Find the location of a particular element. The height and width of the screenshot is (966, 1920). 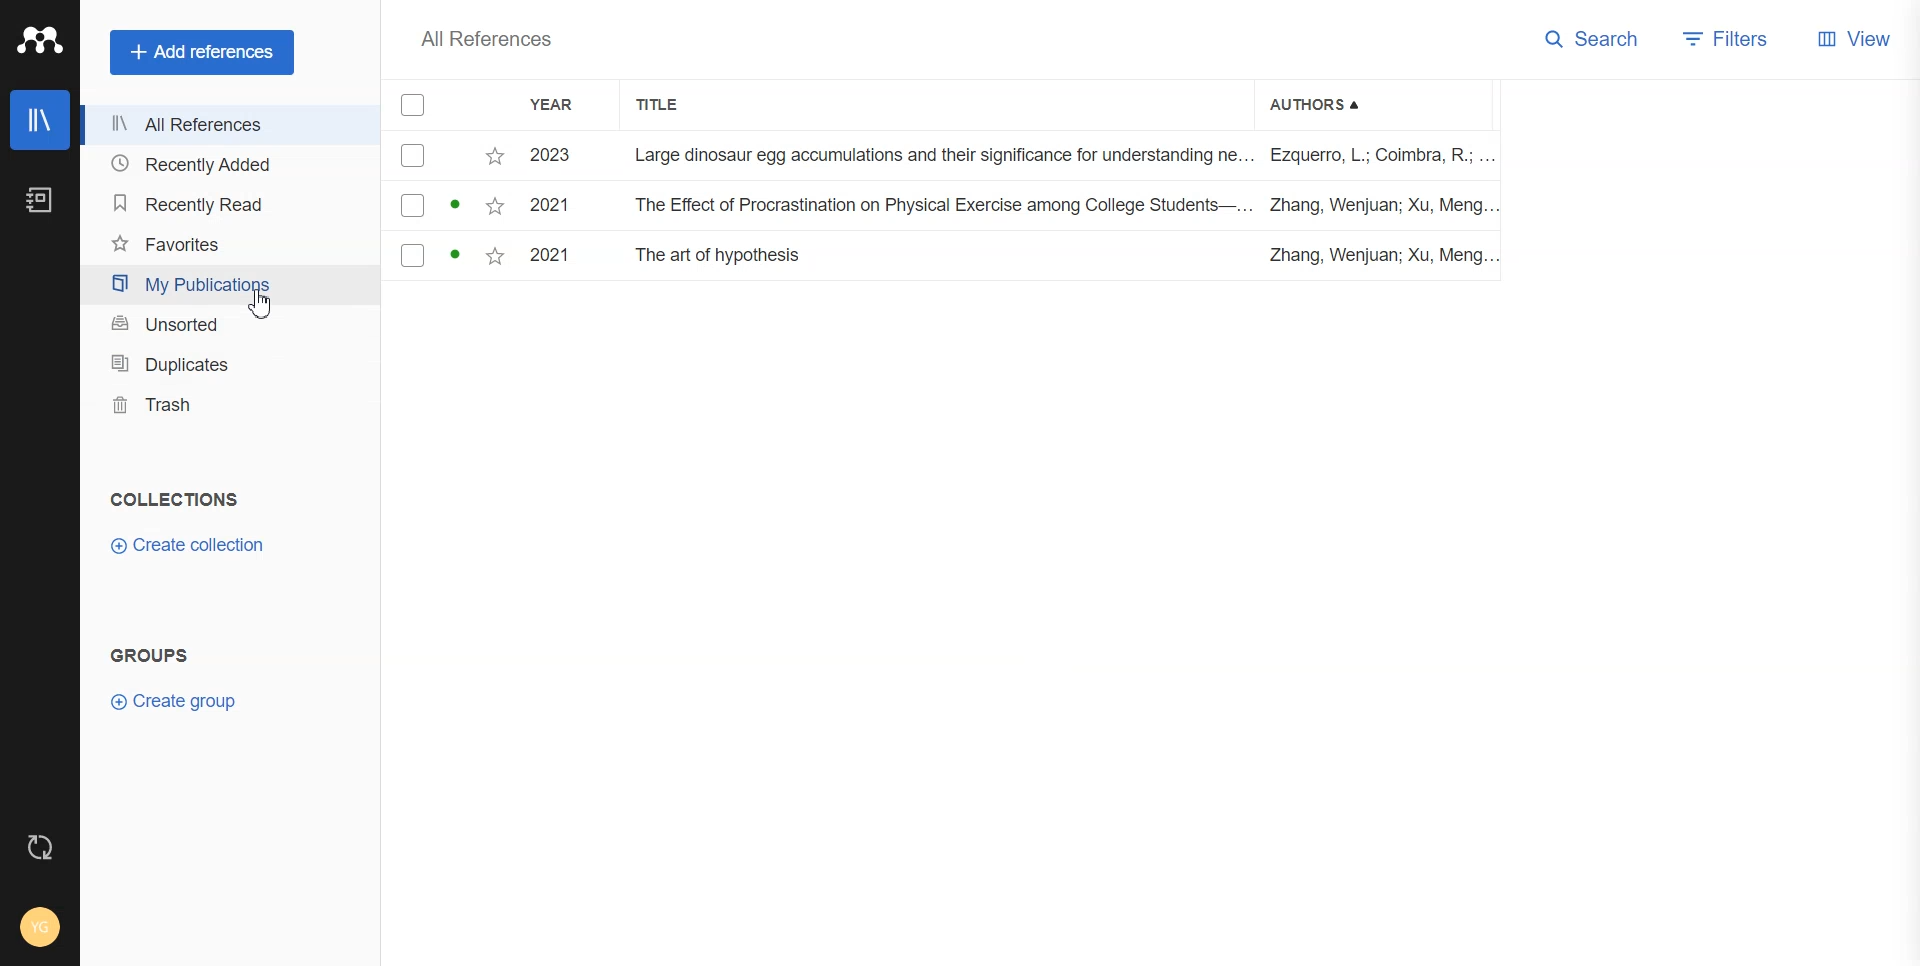

Checkmark is located at coordinates (412, 255).